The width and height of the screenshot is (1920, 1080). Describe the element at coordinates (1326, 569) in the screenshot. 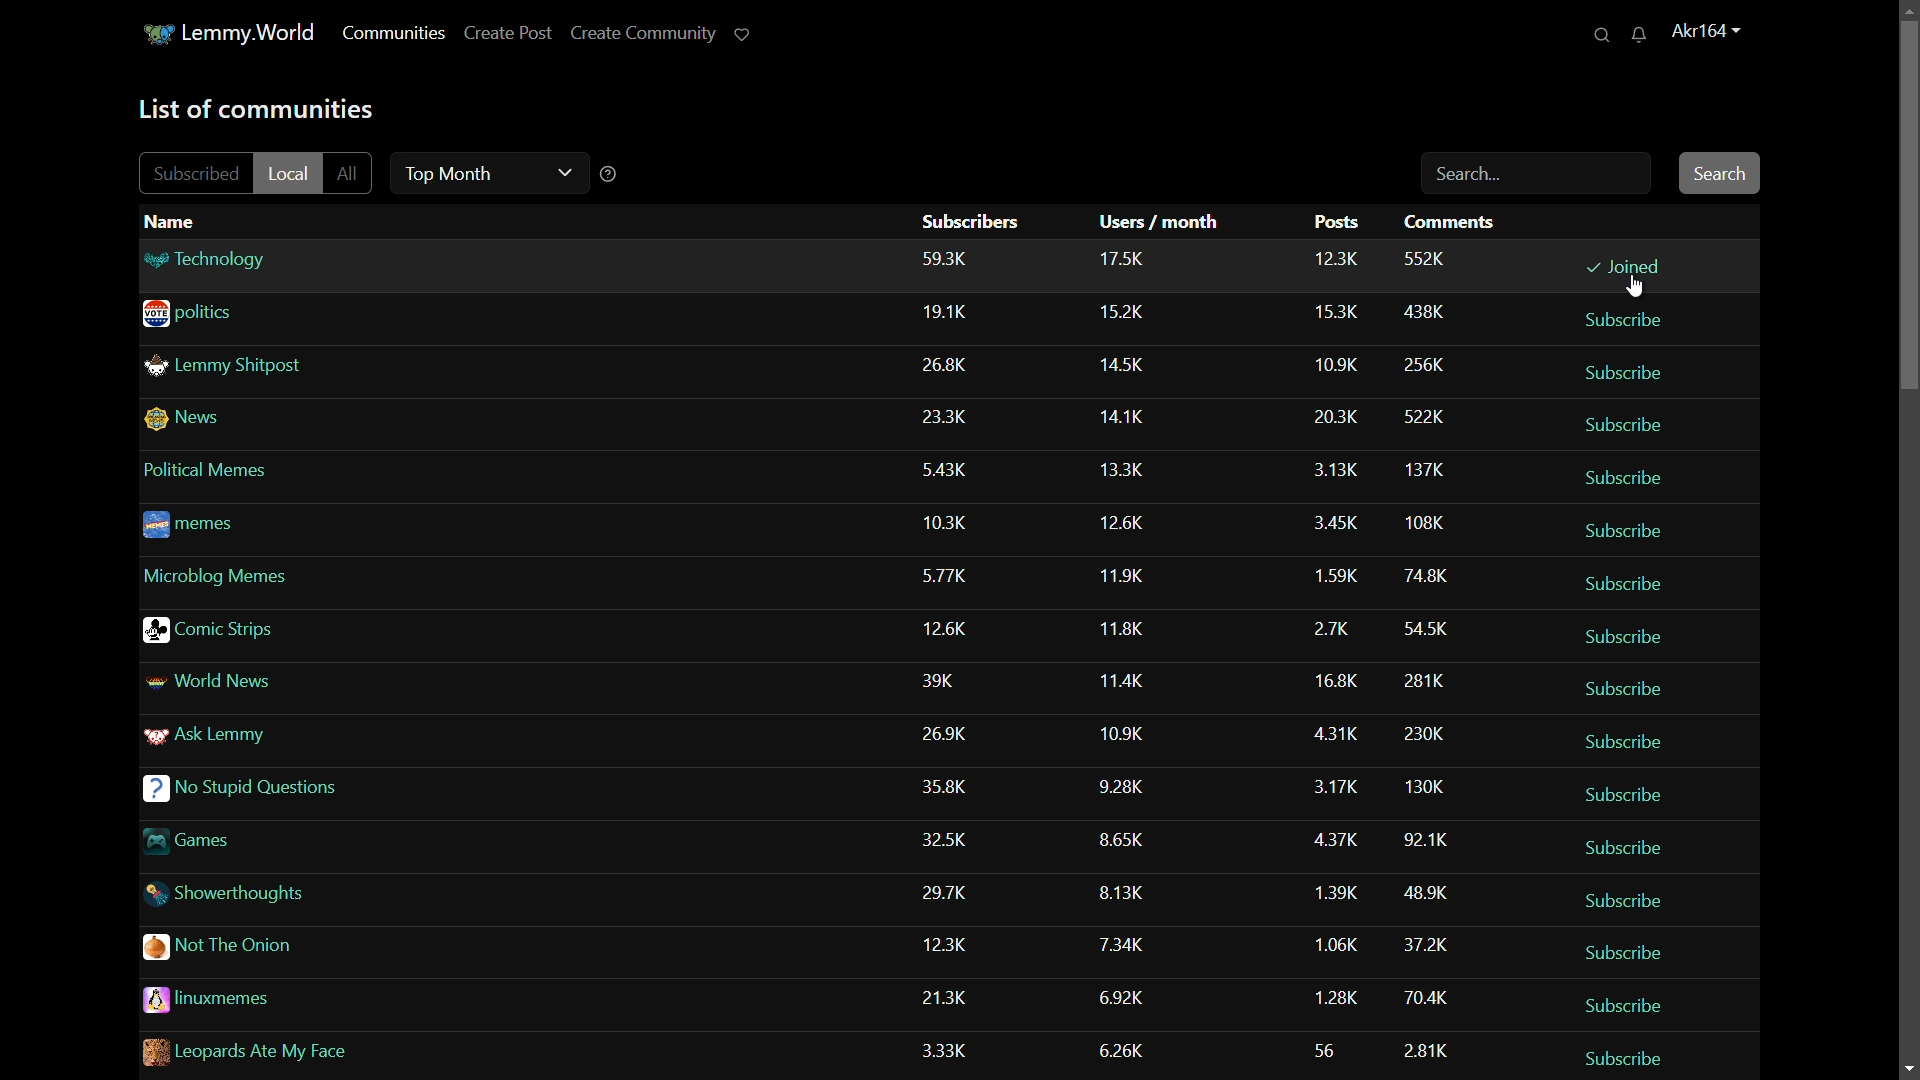

I see `posts` at that location.